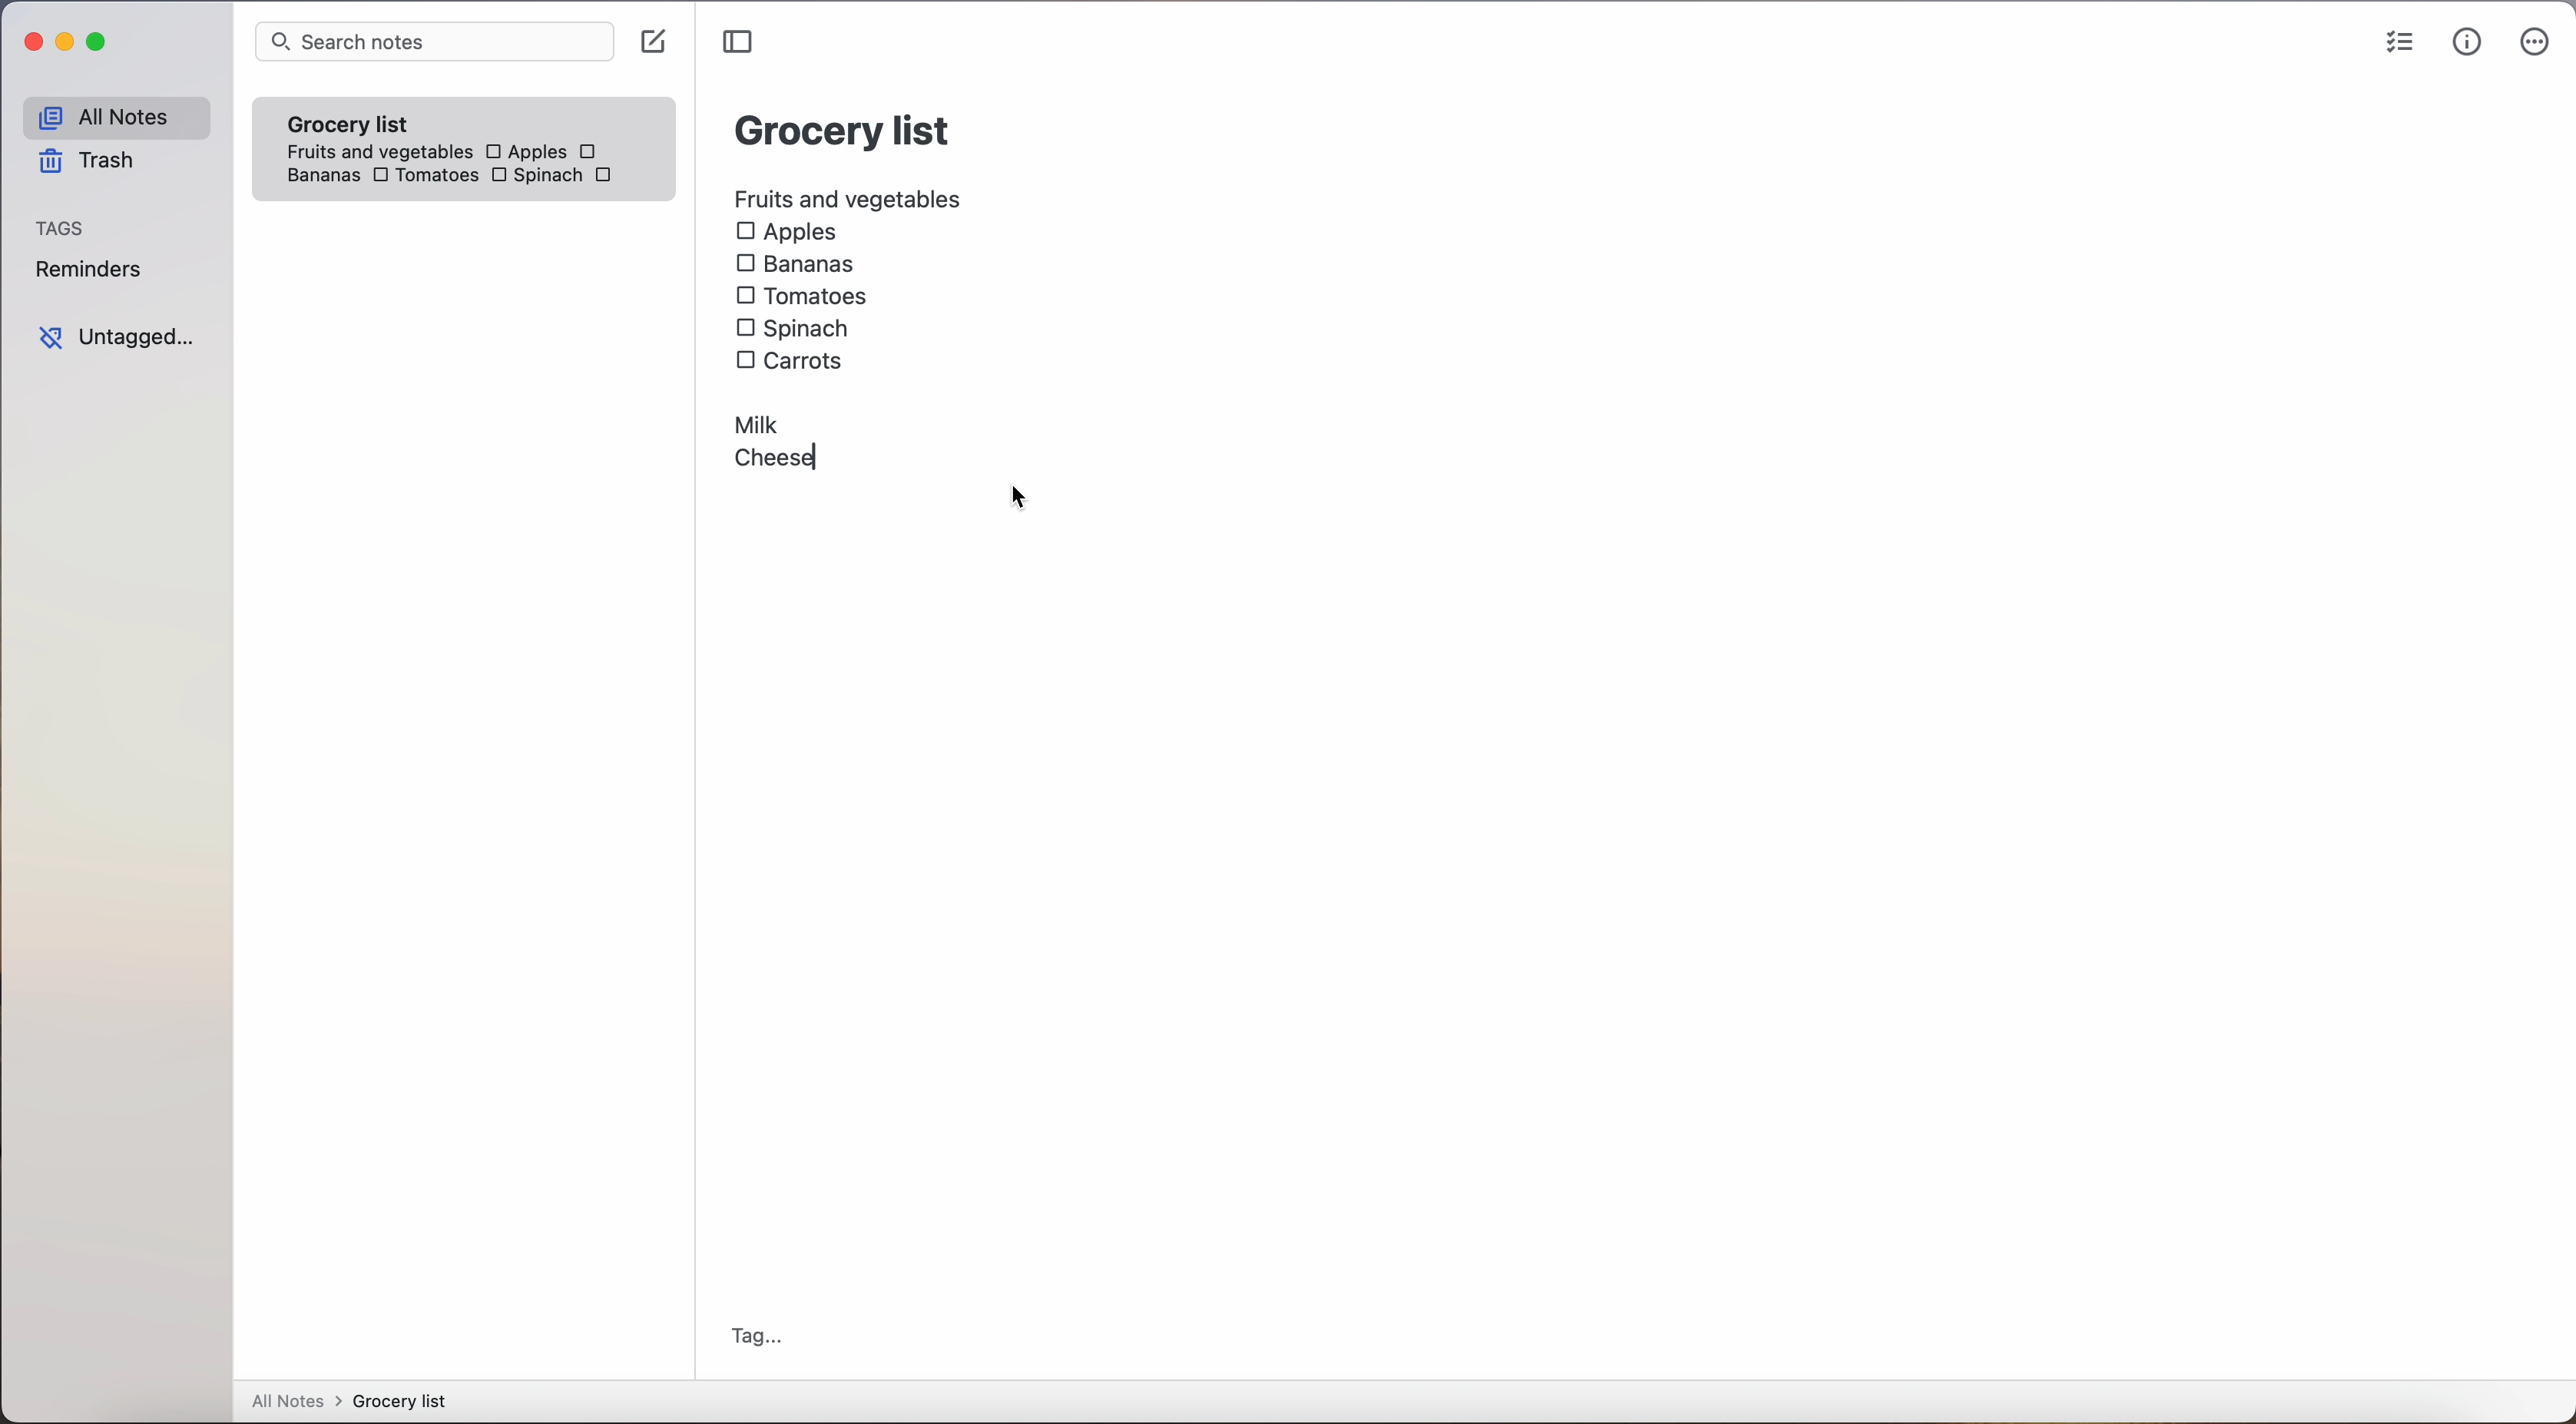  Describe the element at coordinates (842, 134) in the screenshot. I see `Grocery List` at that location.